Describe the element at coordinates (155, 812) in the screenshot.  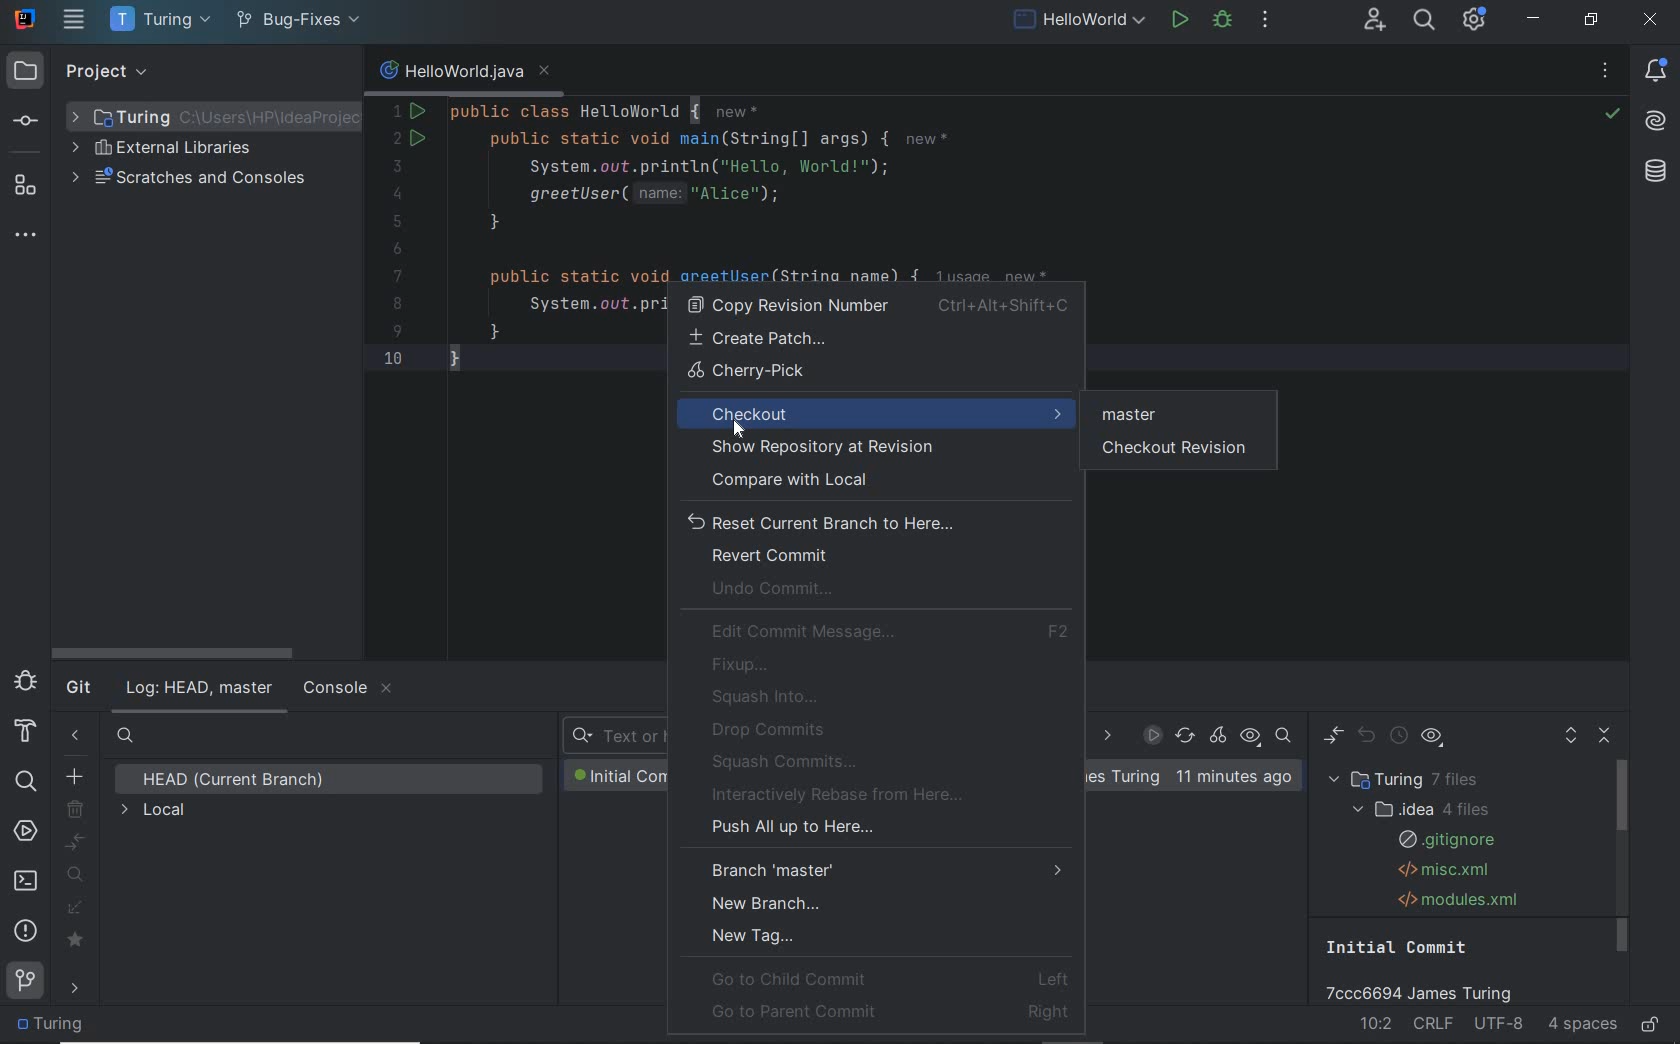
I see `LOCAL` at that location.